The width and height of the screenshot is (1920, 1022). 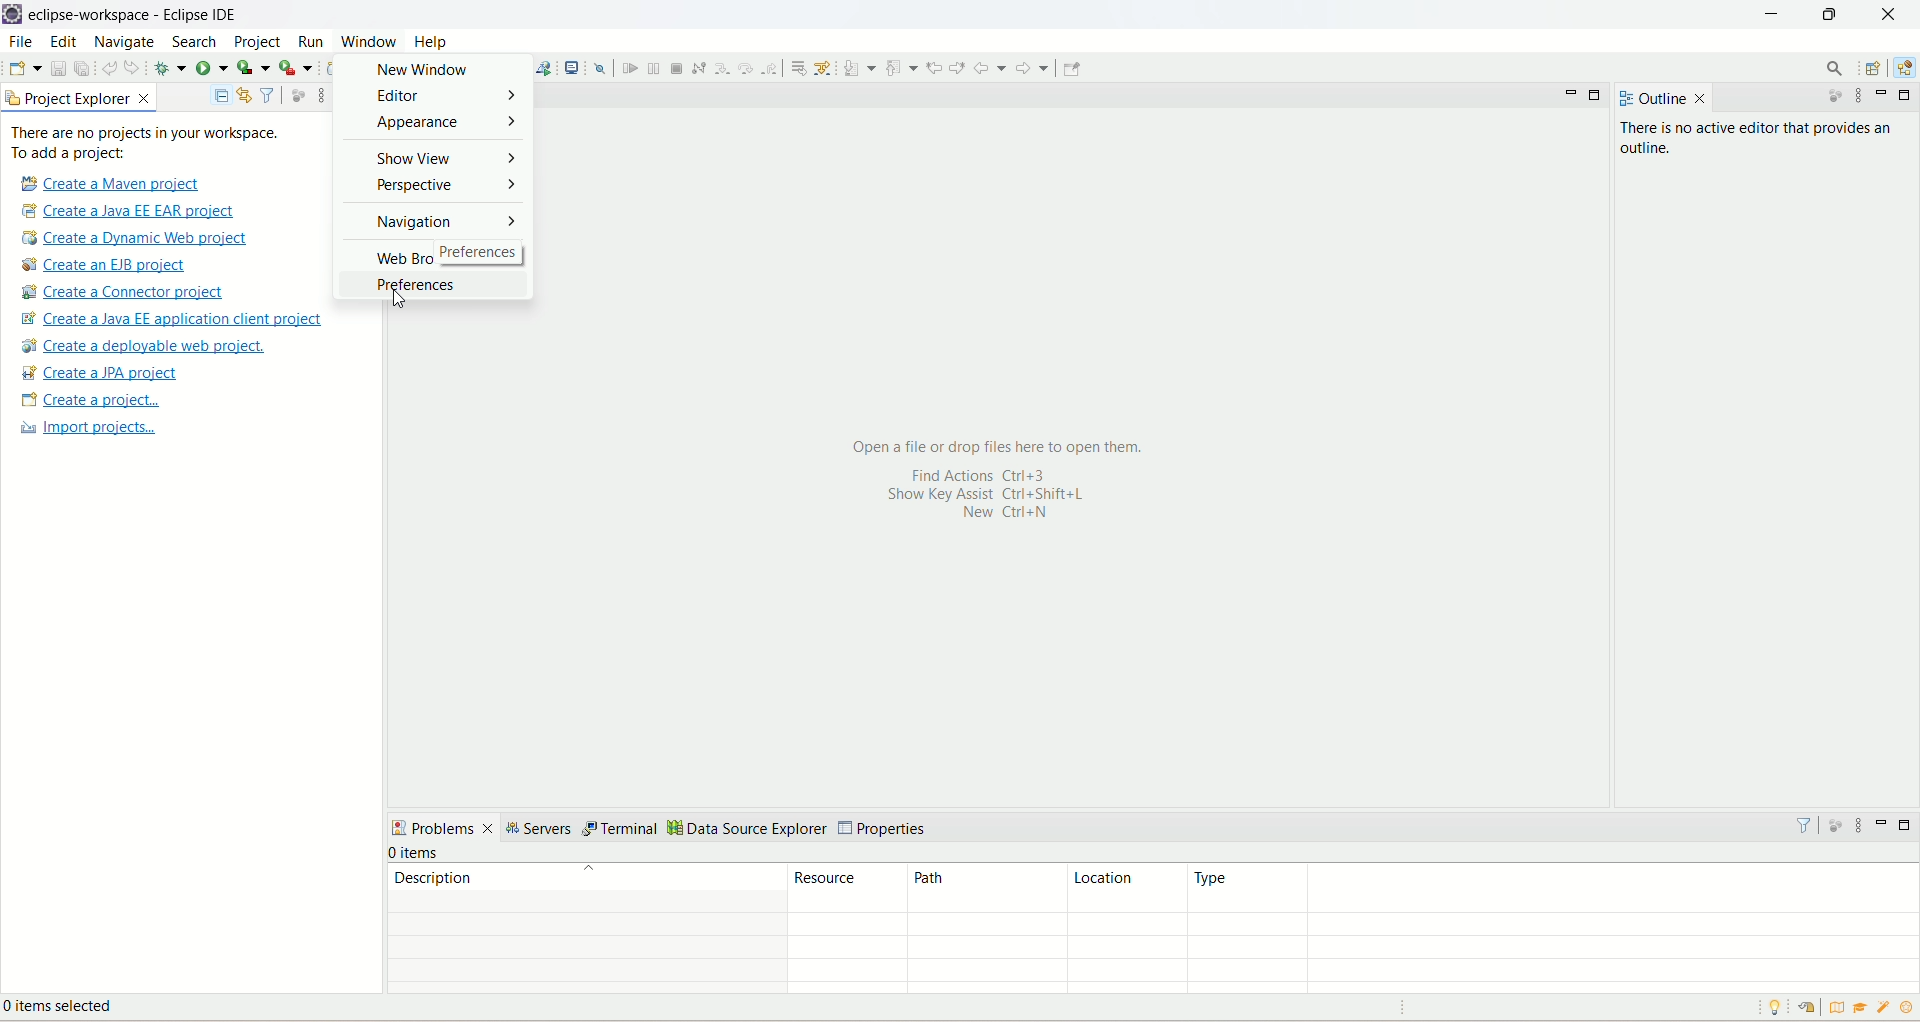 What do you see at coordinates (424, 284) in the screenshot?
I see `preferences` at bounding box center [424, 284].